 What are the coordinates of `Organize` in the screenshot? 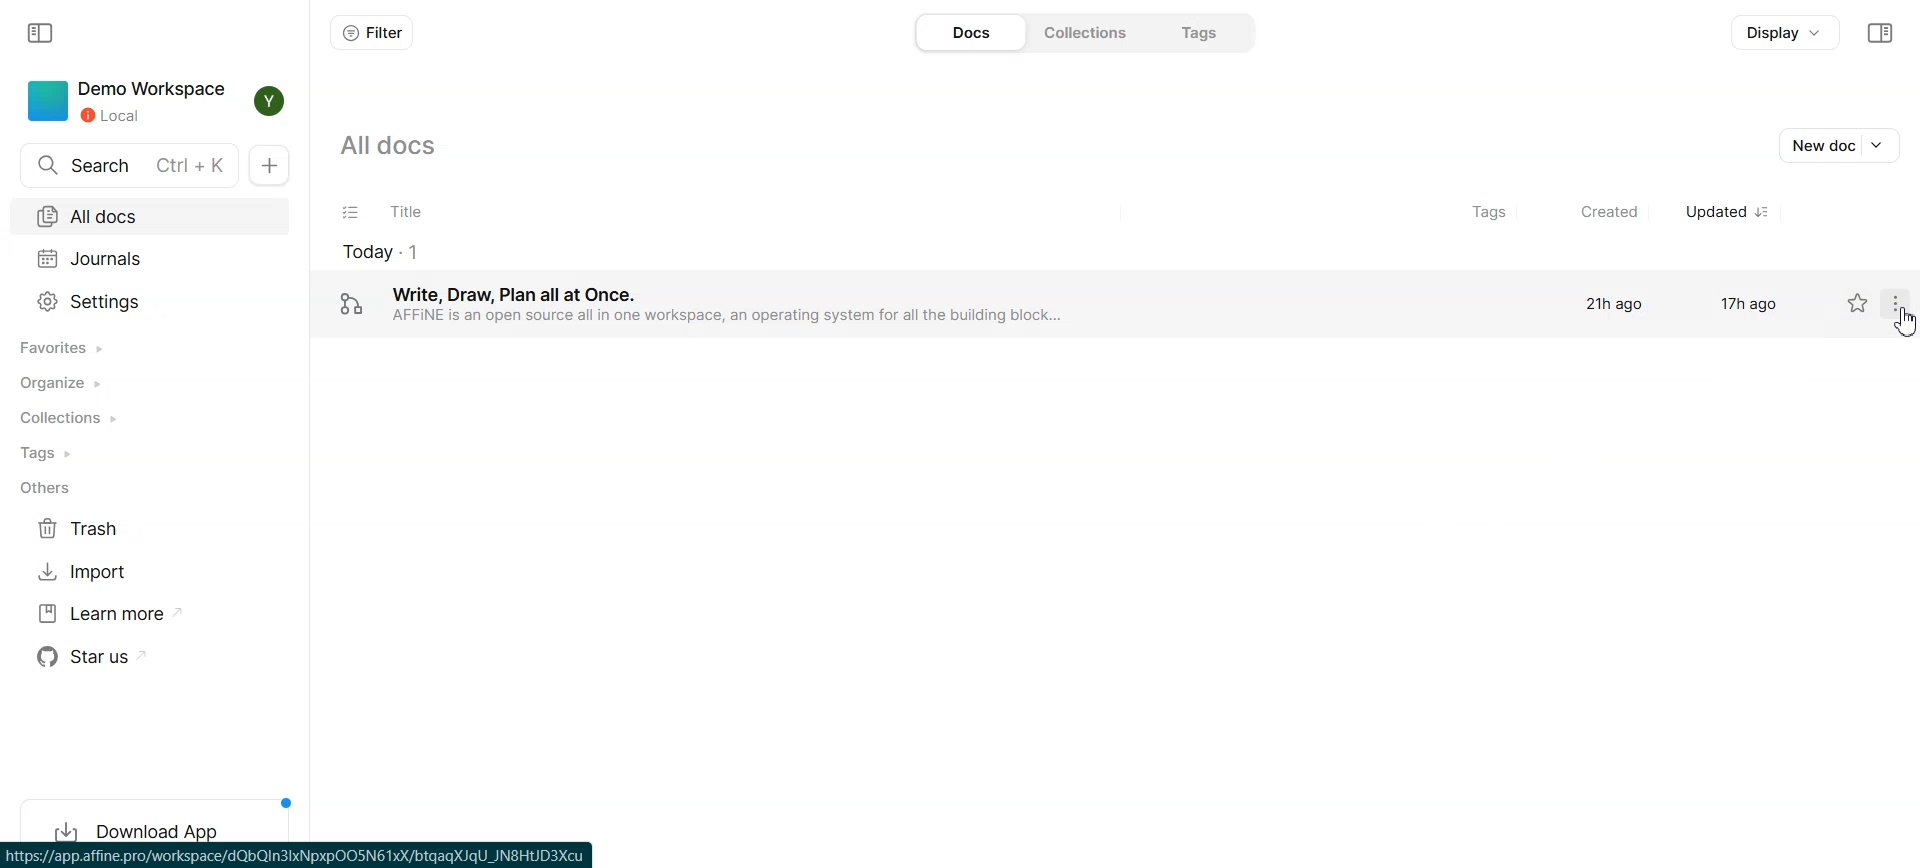 It's located at (149, 383).